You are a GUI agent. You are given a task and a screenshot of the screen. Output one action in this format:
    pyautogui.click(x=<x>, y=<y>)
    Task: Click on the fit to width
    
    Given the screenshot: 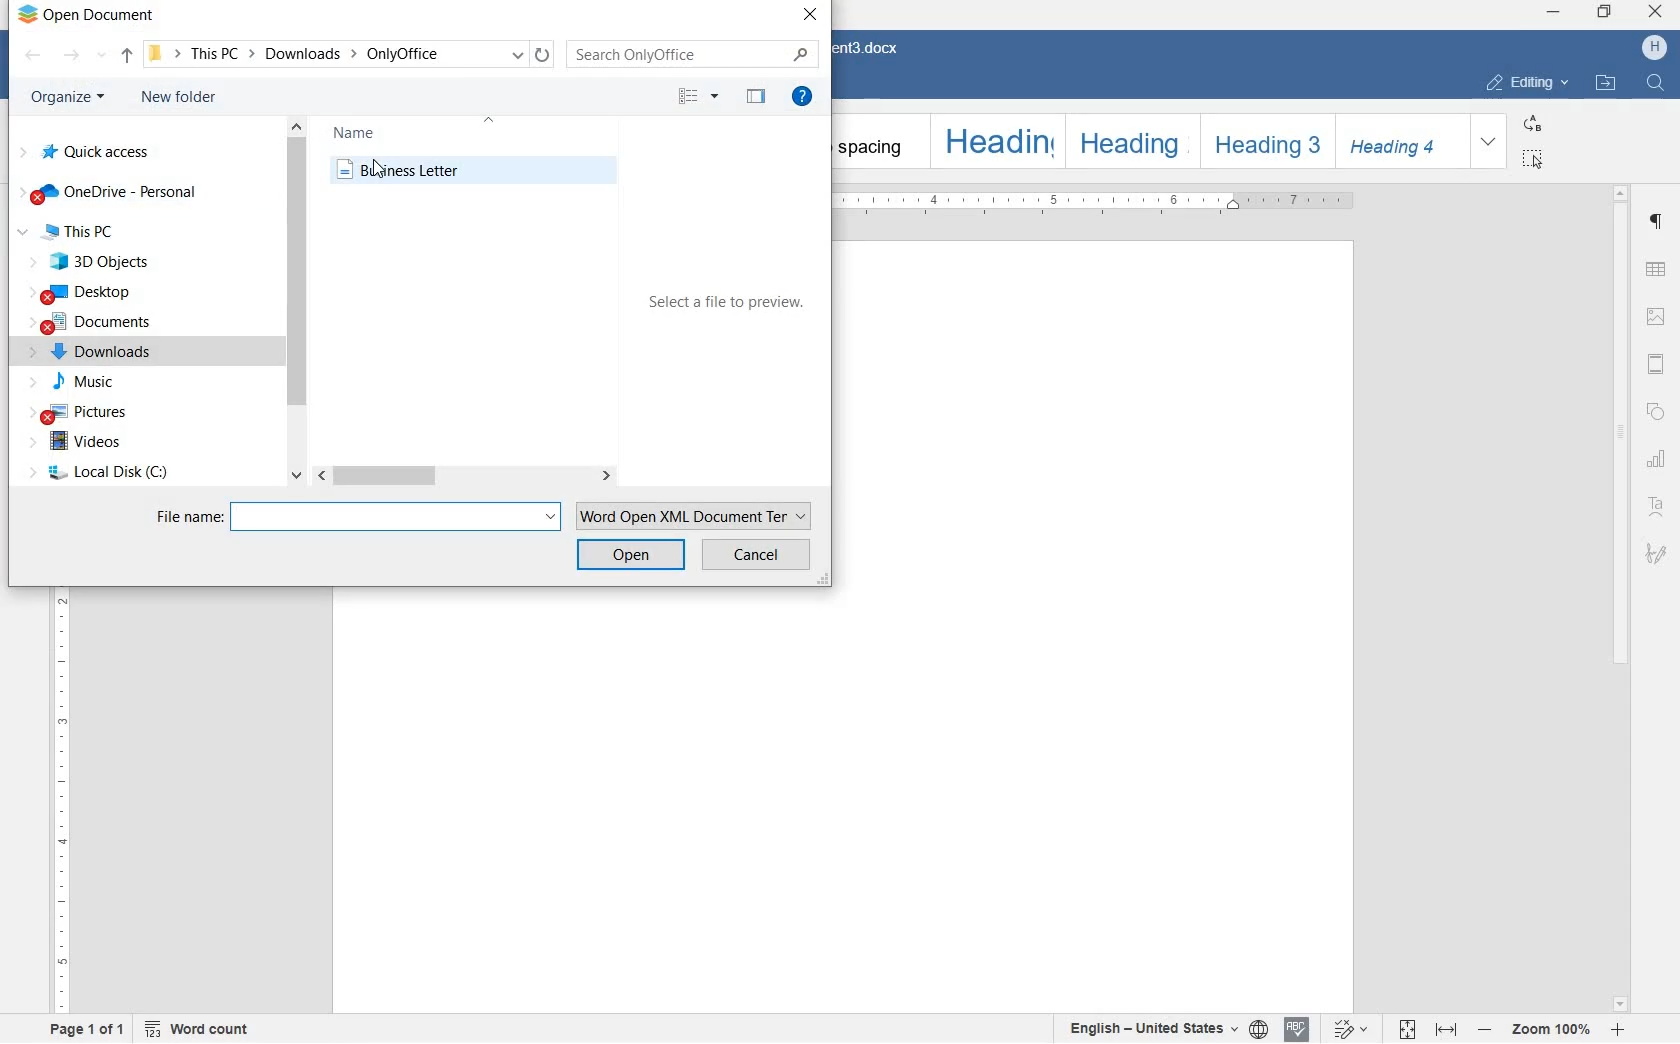 What is the action you would take?
    pyautogui.click(x=1447, y=1026)
    